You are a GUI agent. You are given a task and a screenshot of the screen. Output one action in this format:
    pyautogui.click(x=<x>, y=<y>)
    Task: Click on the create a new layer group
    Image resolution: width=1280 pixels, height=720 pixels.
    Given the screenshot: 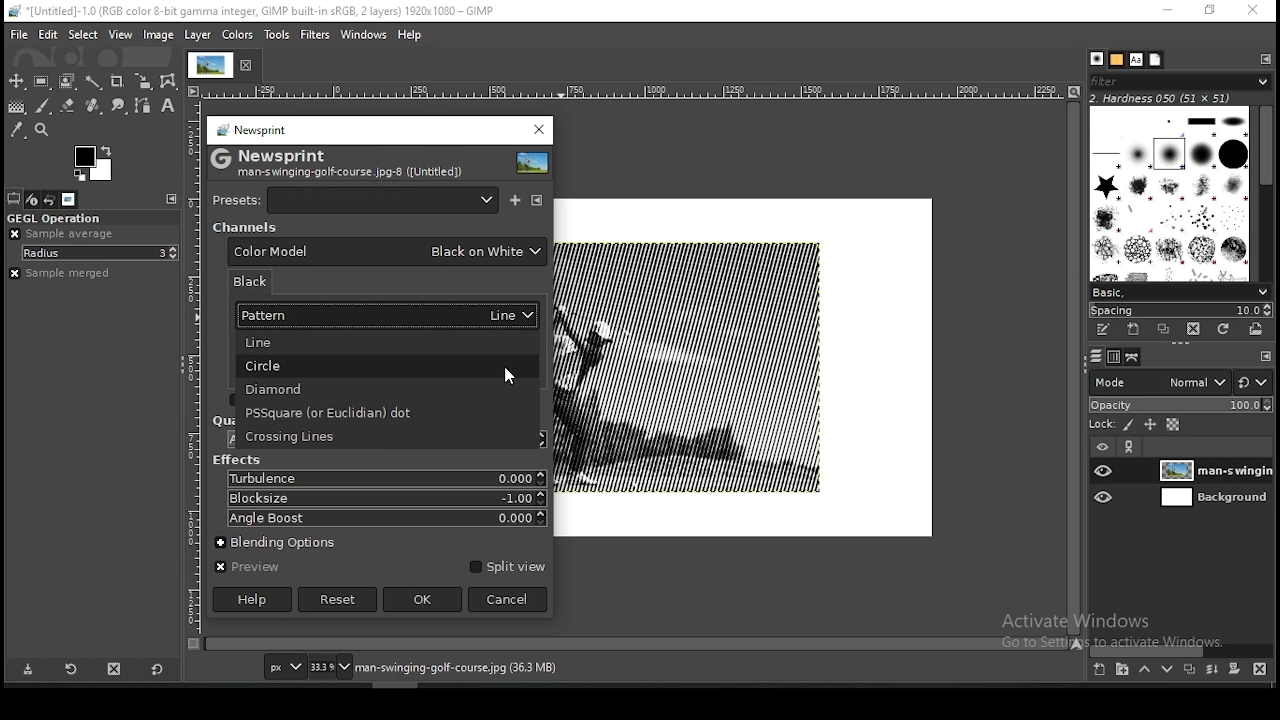 What is the action you would take?
    pyautogui.click(x=1123, y=669)
    